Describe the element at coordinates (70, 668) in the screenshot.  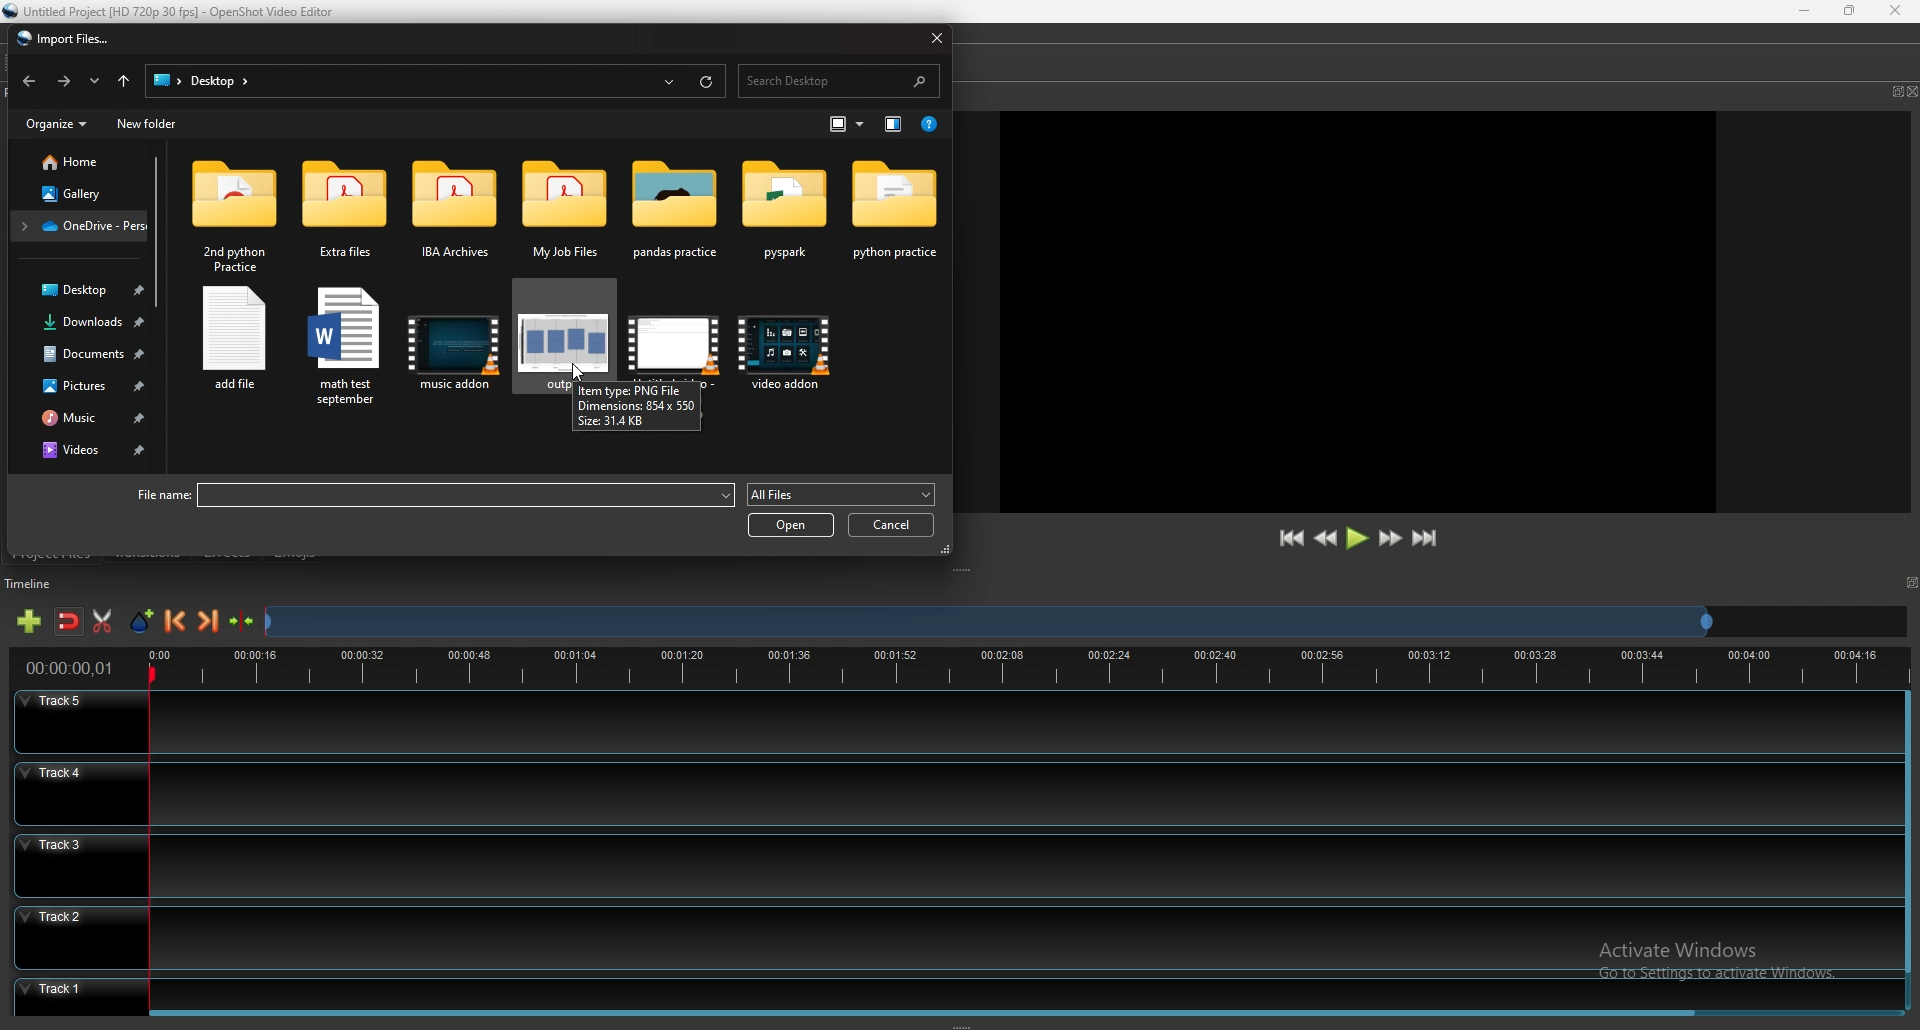
I see `time` at that location.